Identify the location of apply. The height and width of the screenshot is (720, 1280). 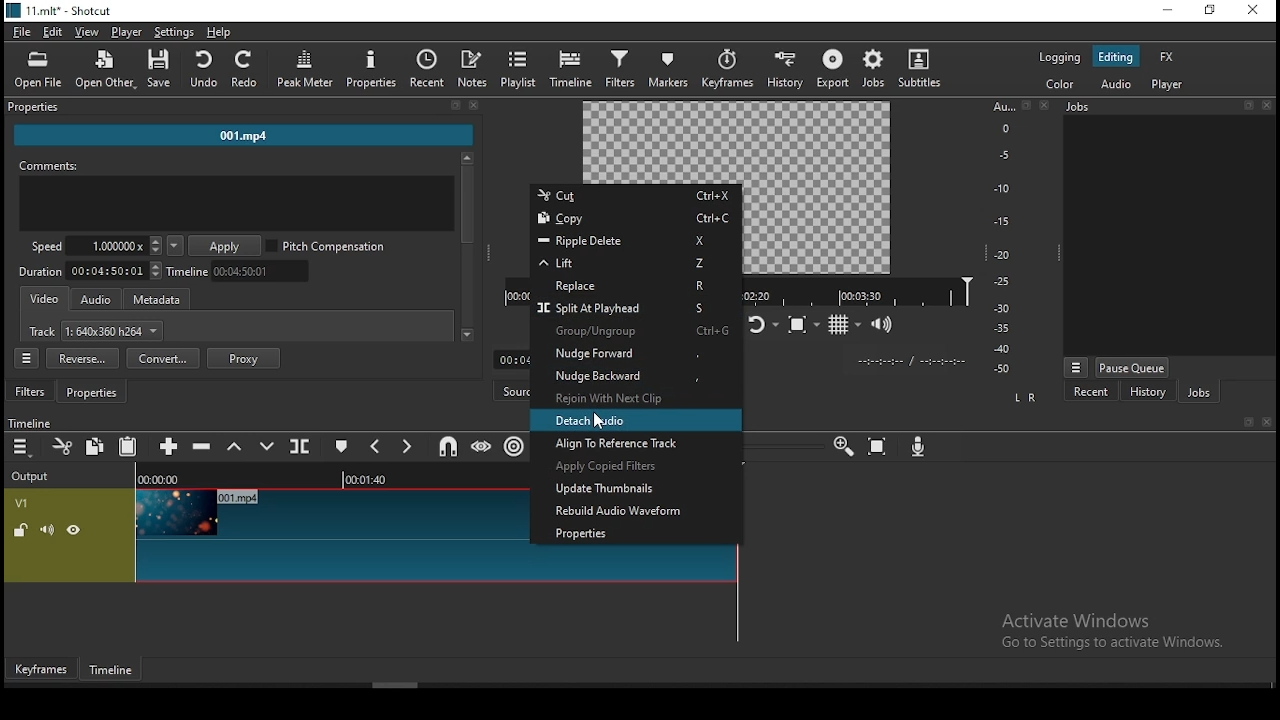
(225, 246).